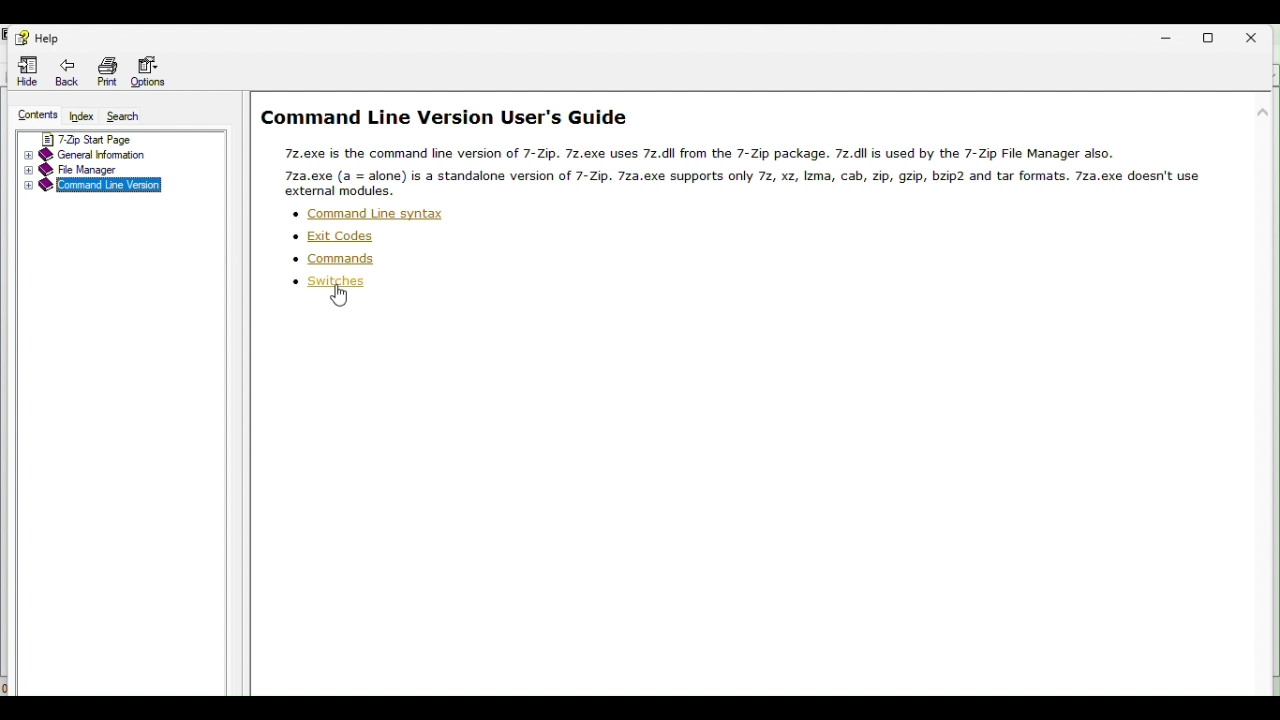 Image resolution: width=1280 pixels, height=720 pixels. What do you see at coordinates (1170, 37) in the screenshot?
I see `Minimize` at bounding box center [1170, 37].